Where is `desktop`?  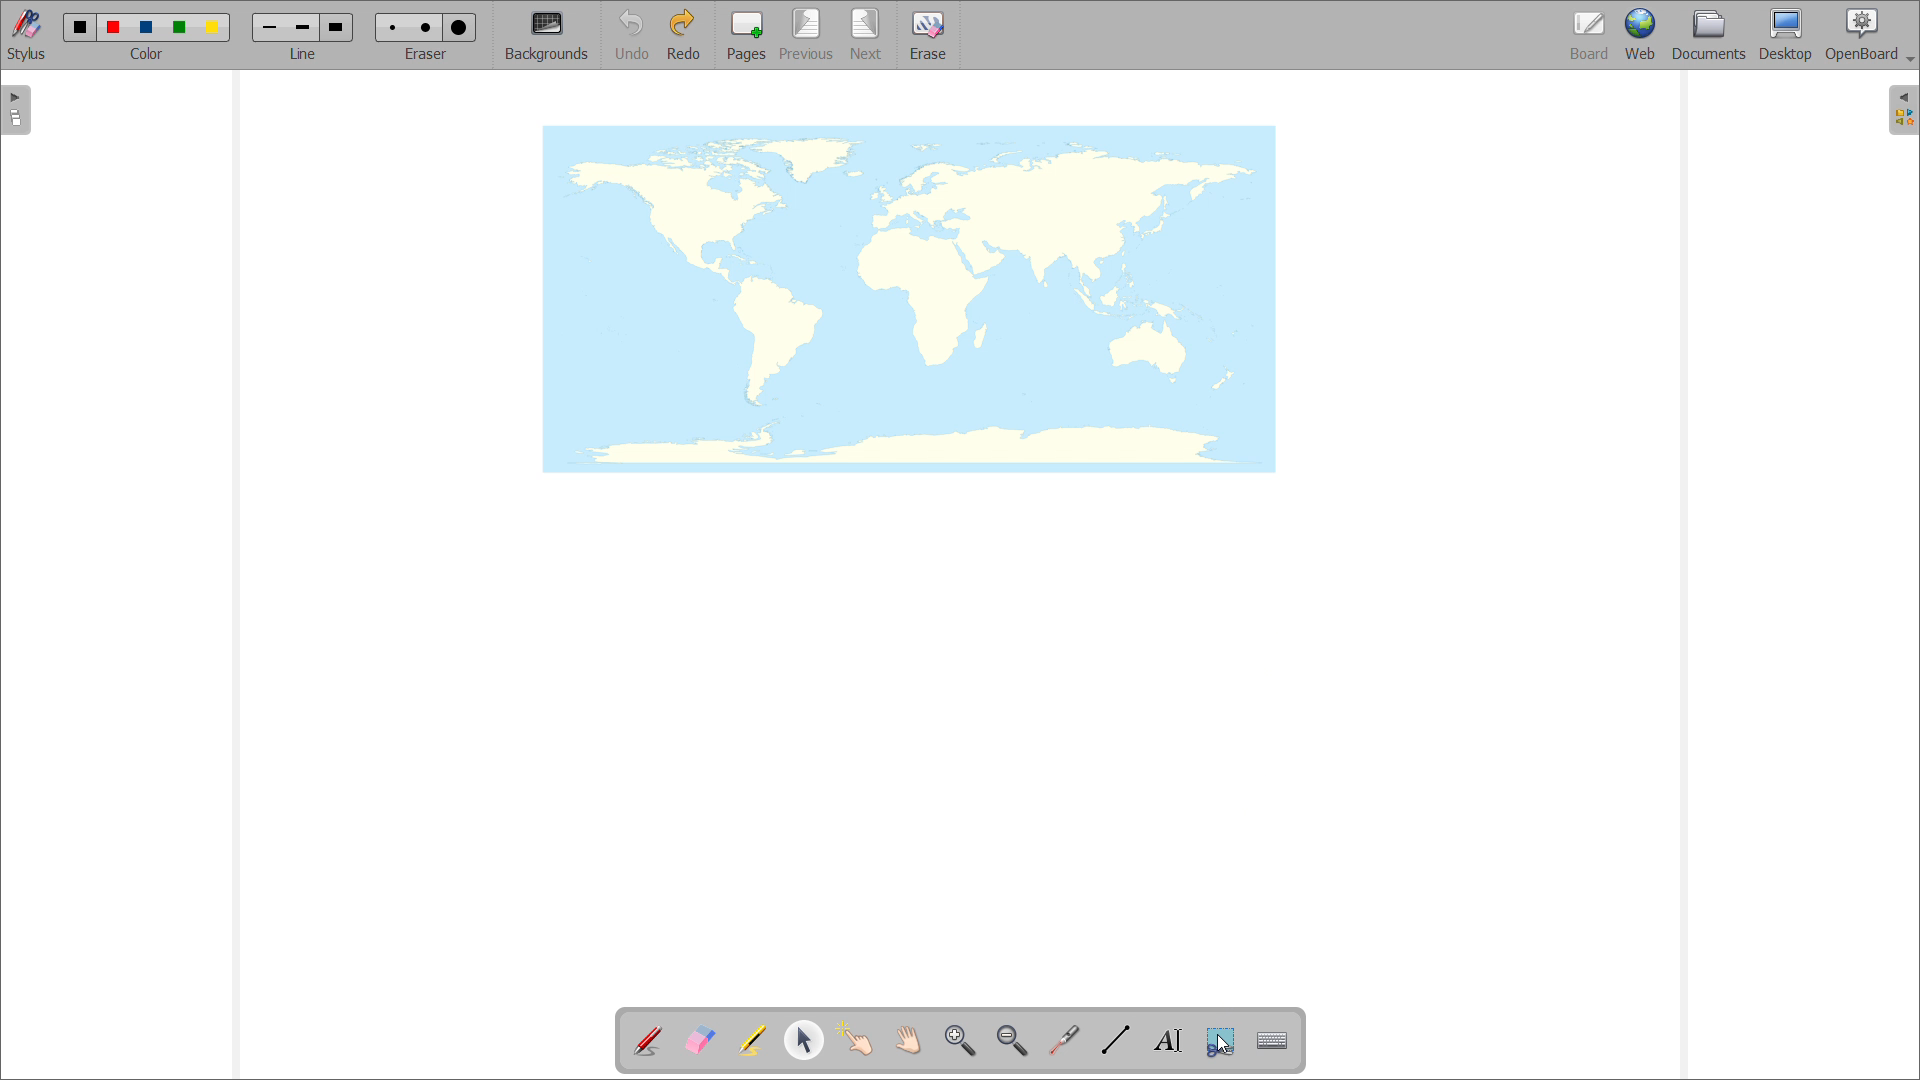 desktop is located at coordinates (1786, 34).